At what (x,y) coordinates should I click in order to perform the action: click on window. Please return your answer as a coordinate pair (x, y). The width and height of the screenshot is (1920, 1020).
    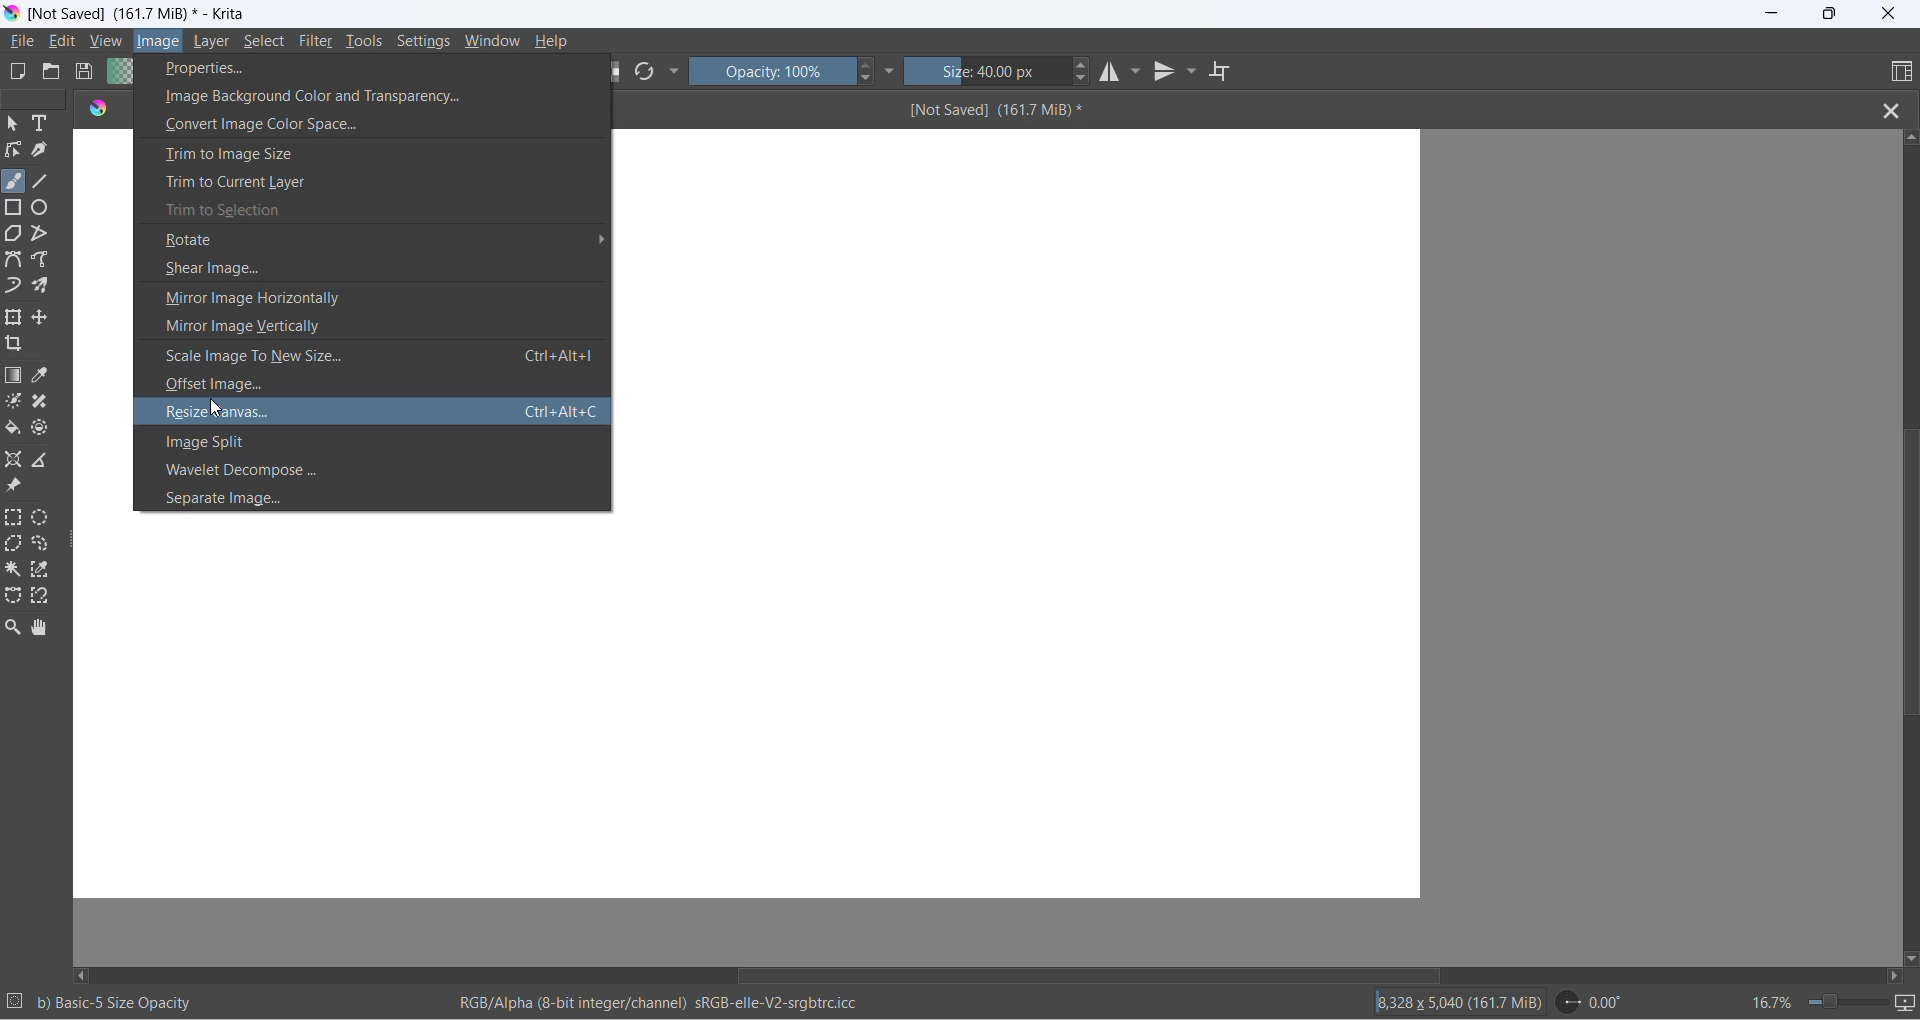
    Looking at the image, I should click on (491, 43).